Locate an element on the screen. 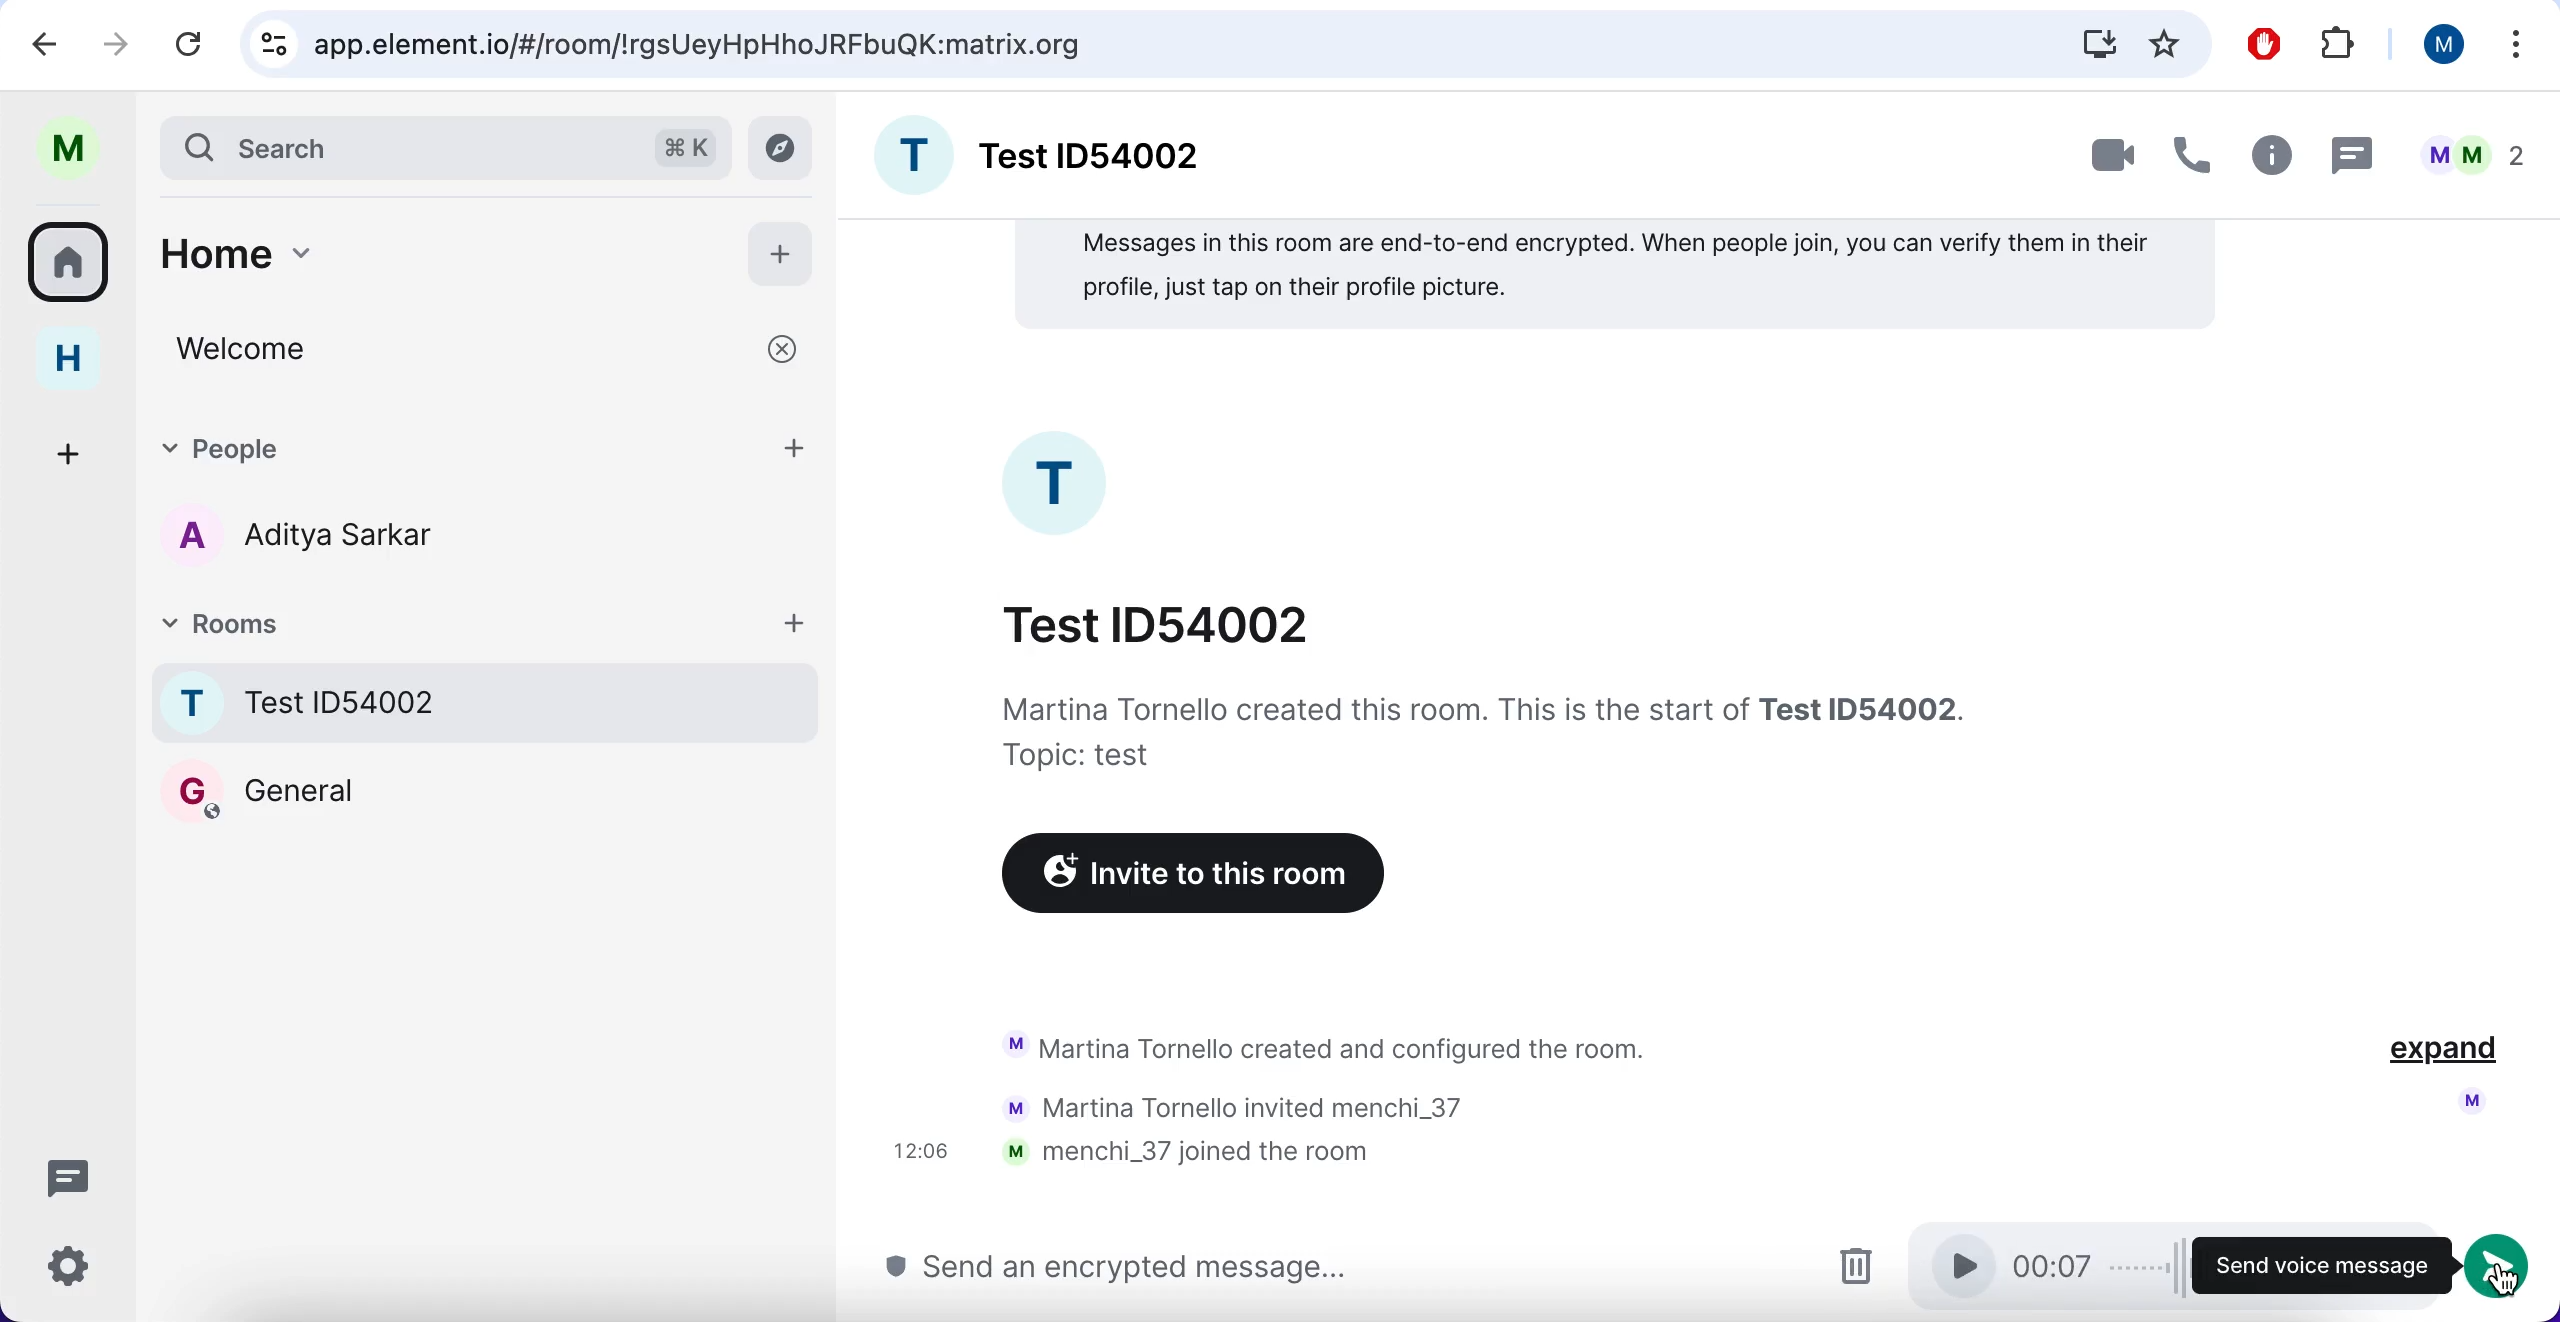 The width and height of the screenshot is (2560, 1322). ad block is located at coordinates (2262, 42).